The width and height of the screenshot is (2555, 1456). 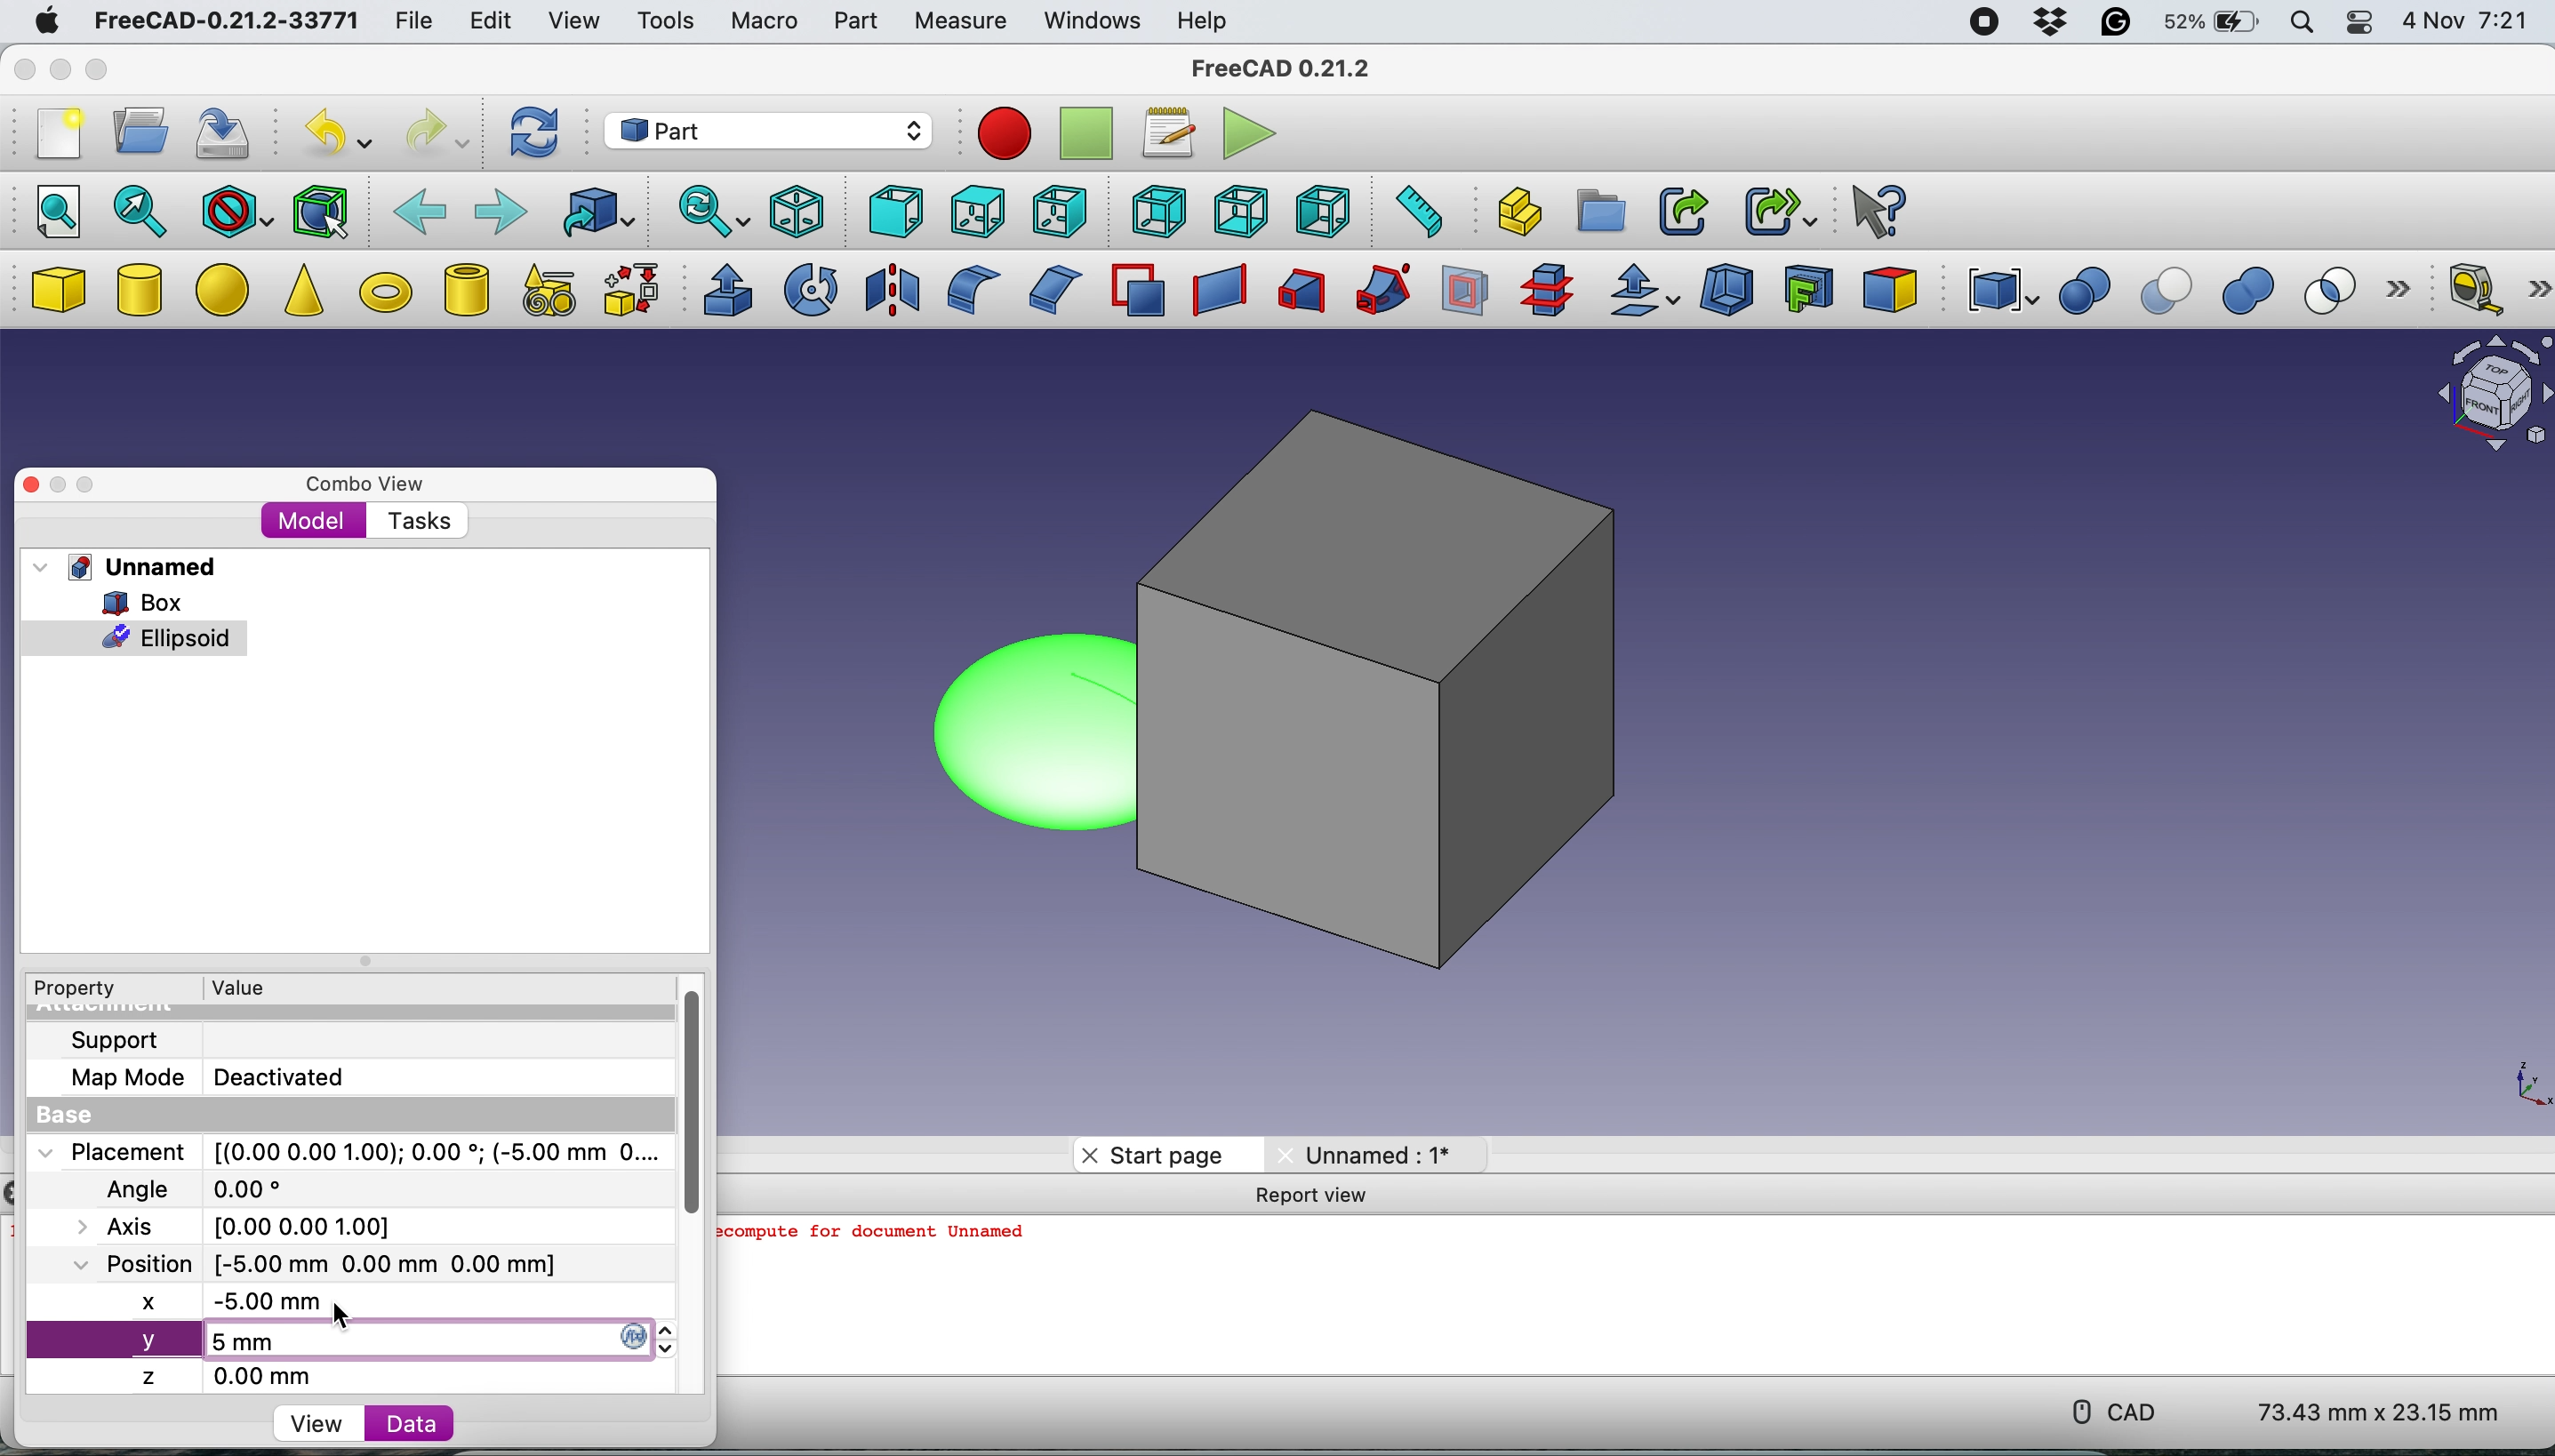 What do you see at coordinates (21, 71) in the screenshot?
I see `close` at bounding box center [21, 71].